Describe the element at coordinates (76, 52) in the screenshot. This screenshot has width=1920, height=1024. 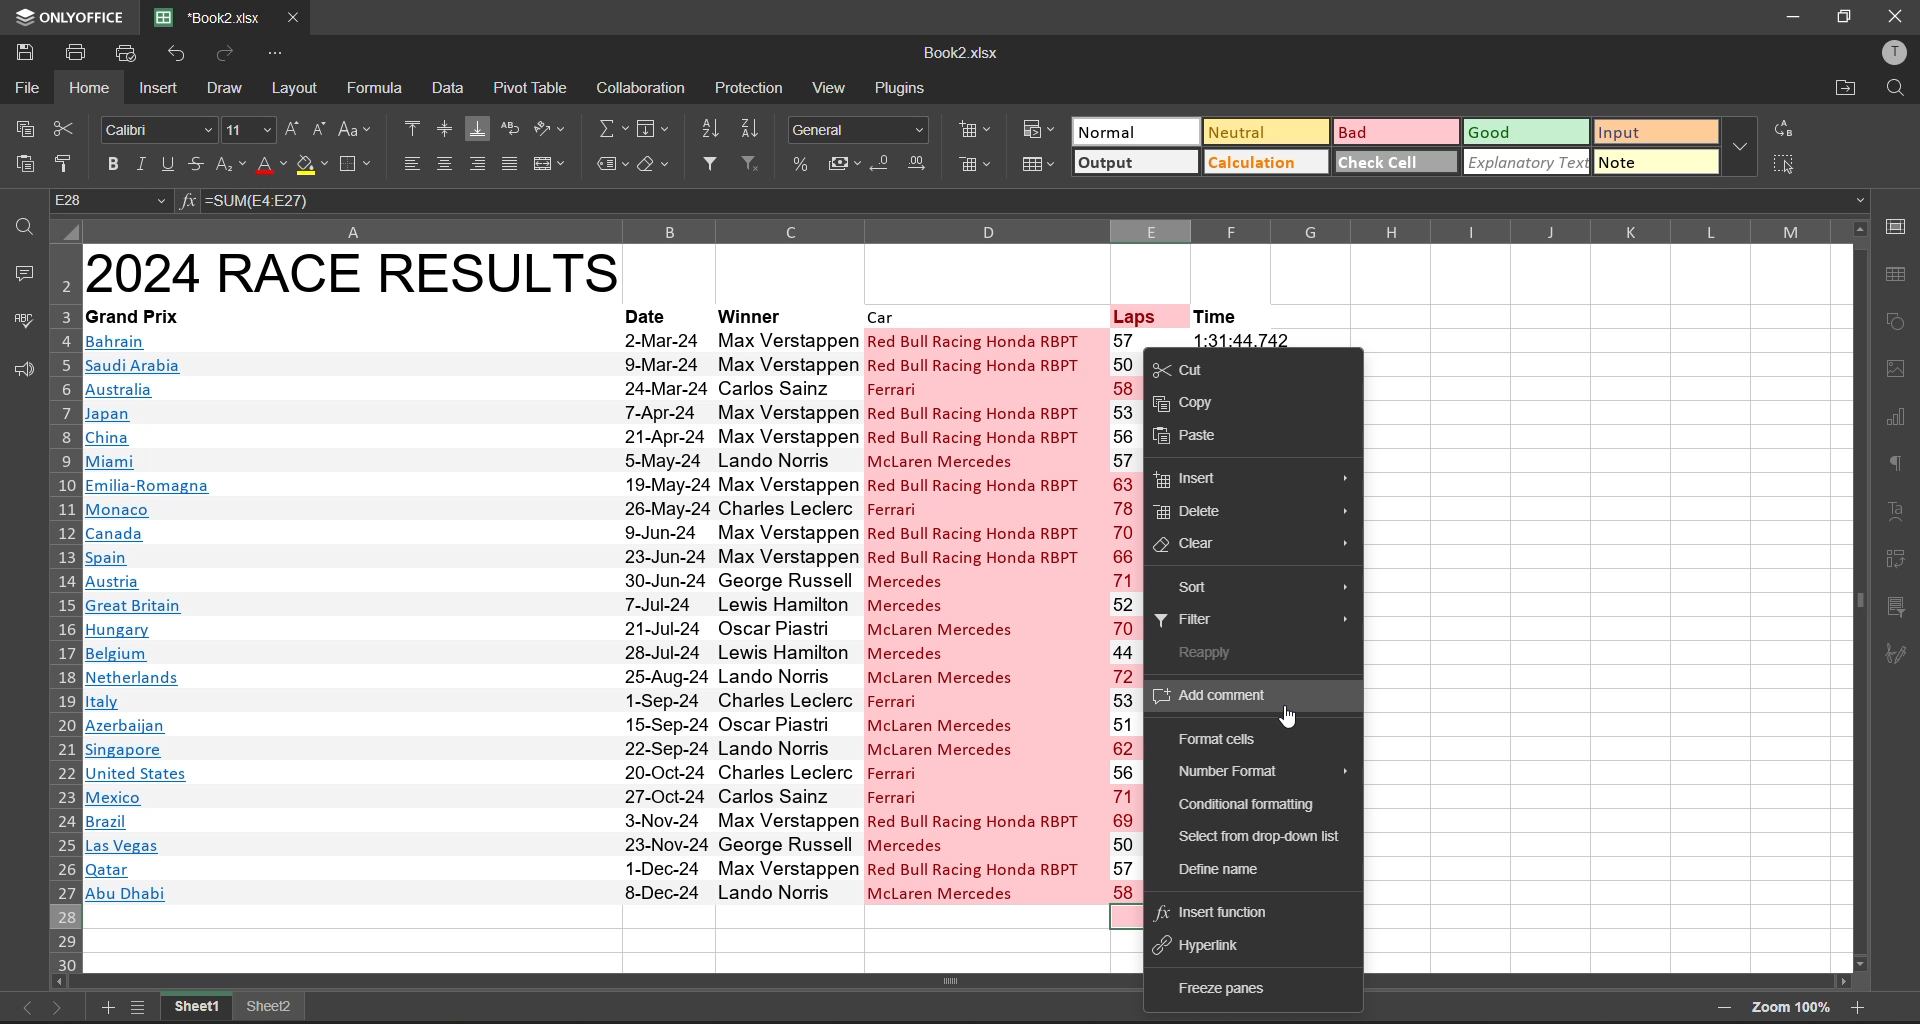
I see `print` at that location.